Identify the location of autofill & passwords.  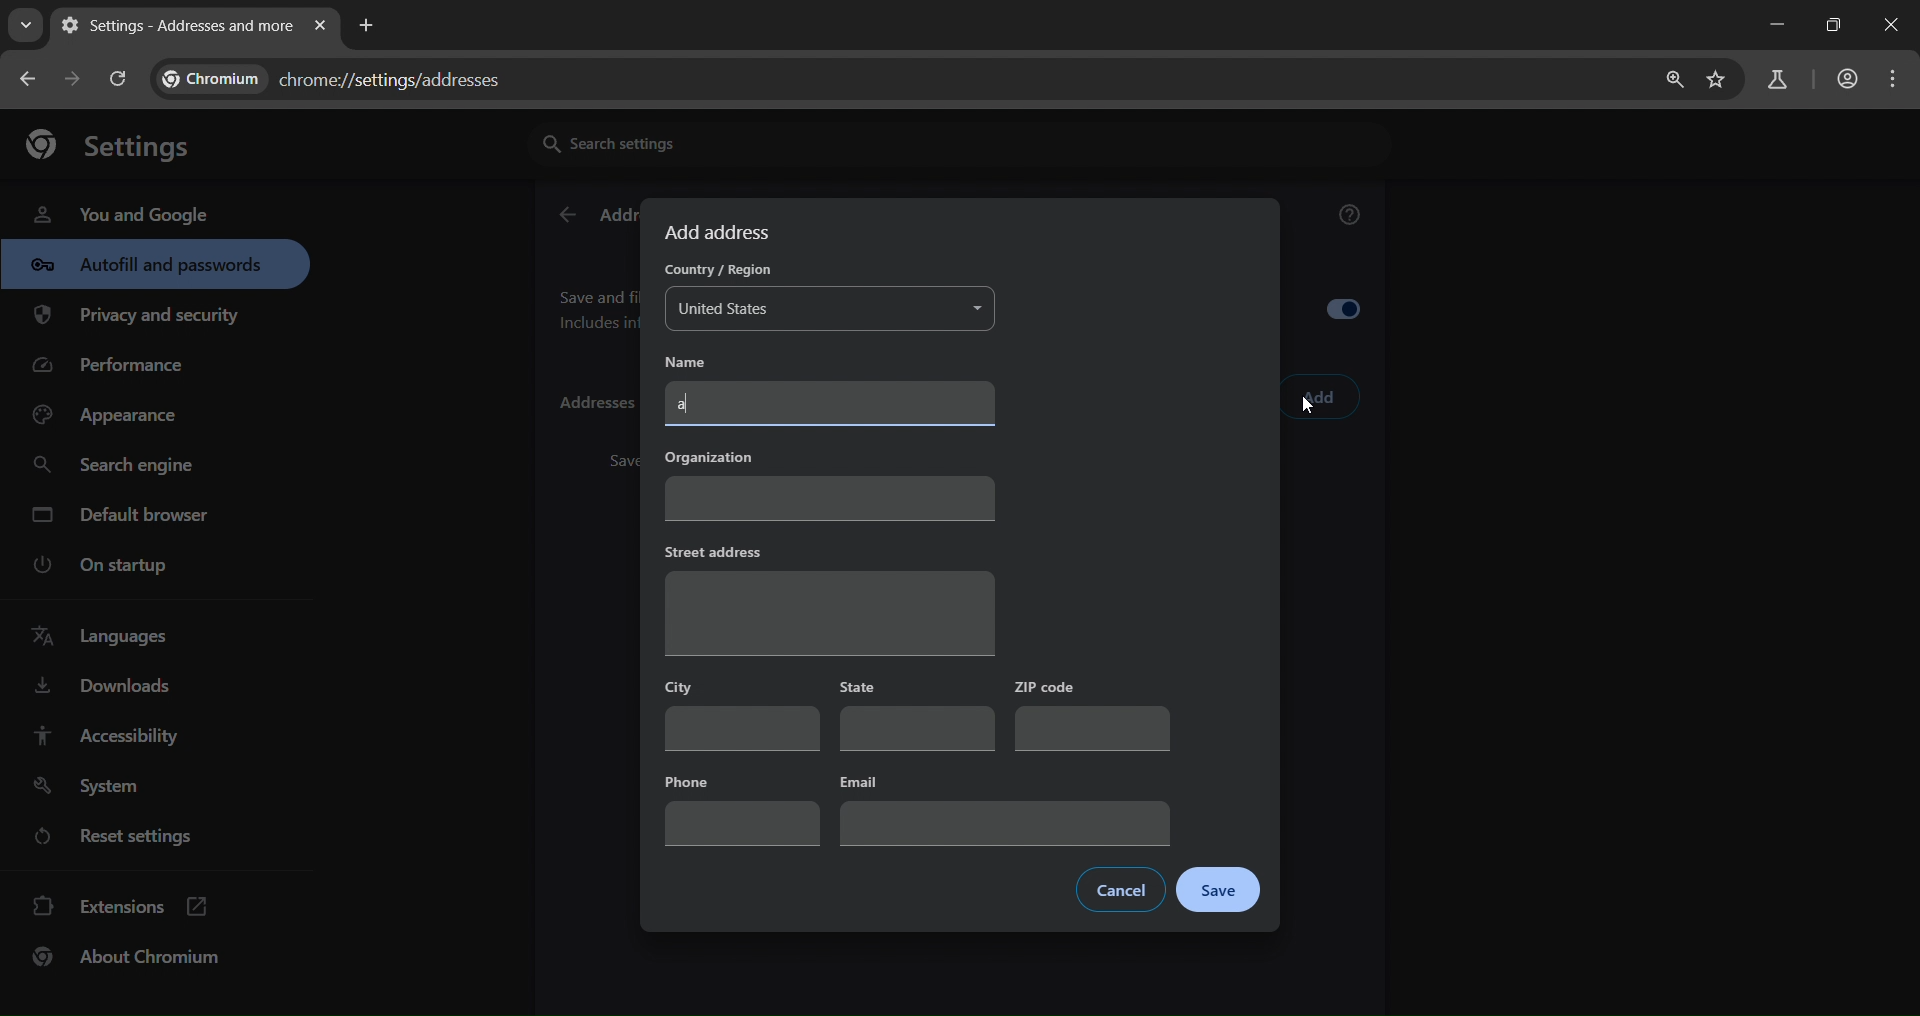
(155, 264).